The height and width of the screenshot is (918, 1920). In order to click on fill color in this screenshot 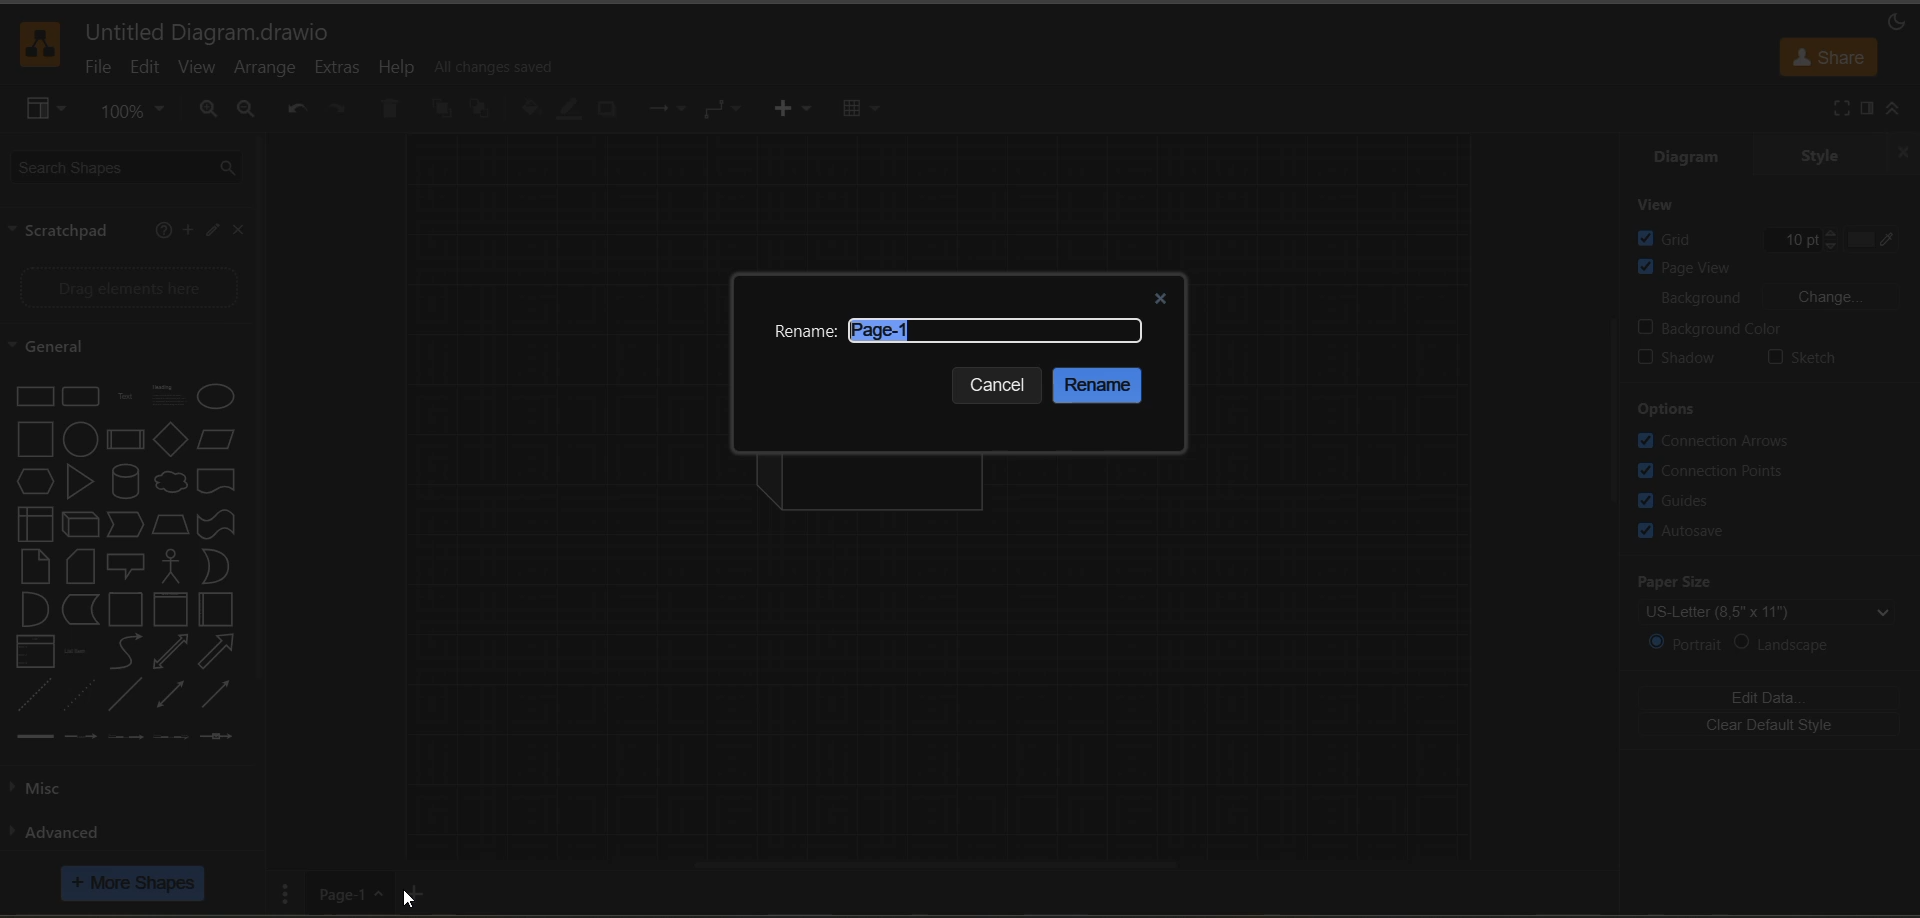, I will do `click(534, 109)`.